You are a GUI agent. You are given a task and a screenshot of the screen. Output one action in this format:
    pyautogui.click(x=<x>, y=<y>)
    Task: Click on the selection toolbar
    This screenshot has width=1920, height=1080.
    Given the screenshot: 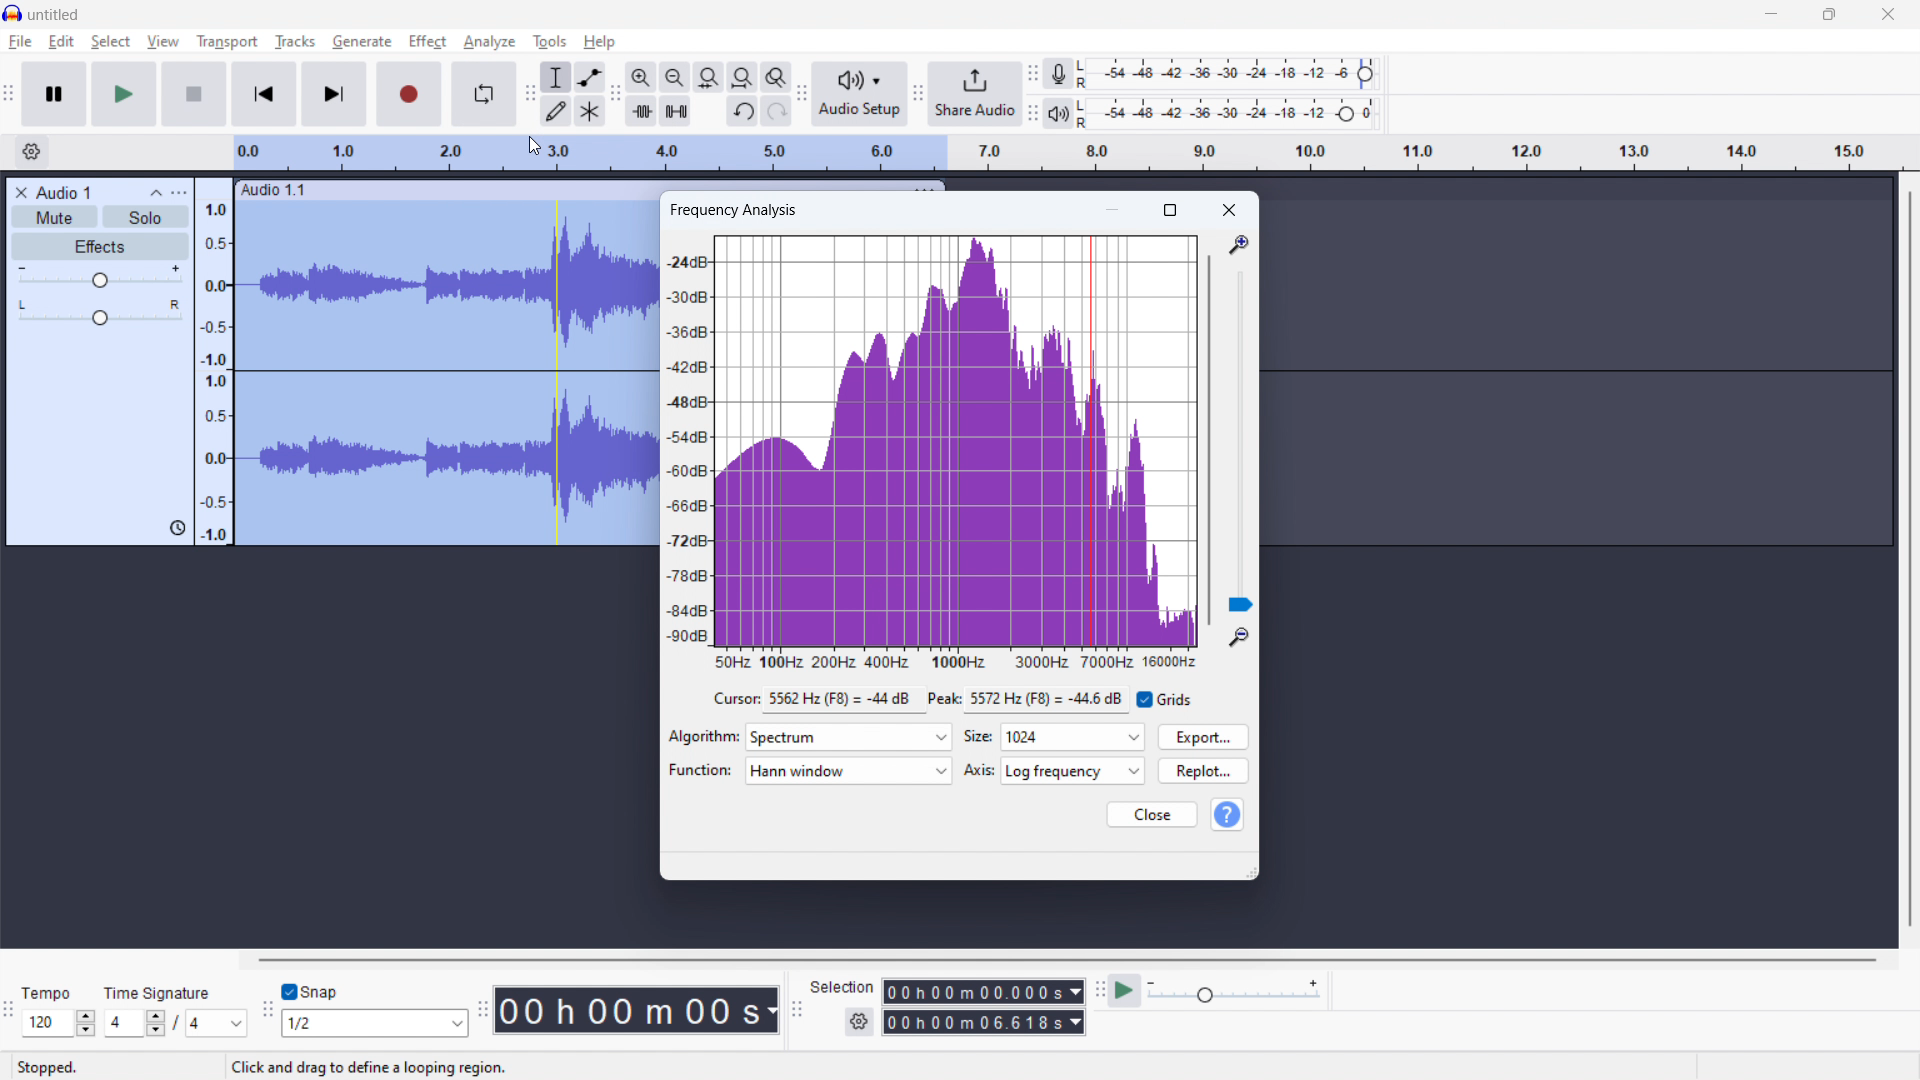 What is the action you would take?
    pyautogui.click(x=796, y=1012)
    